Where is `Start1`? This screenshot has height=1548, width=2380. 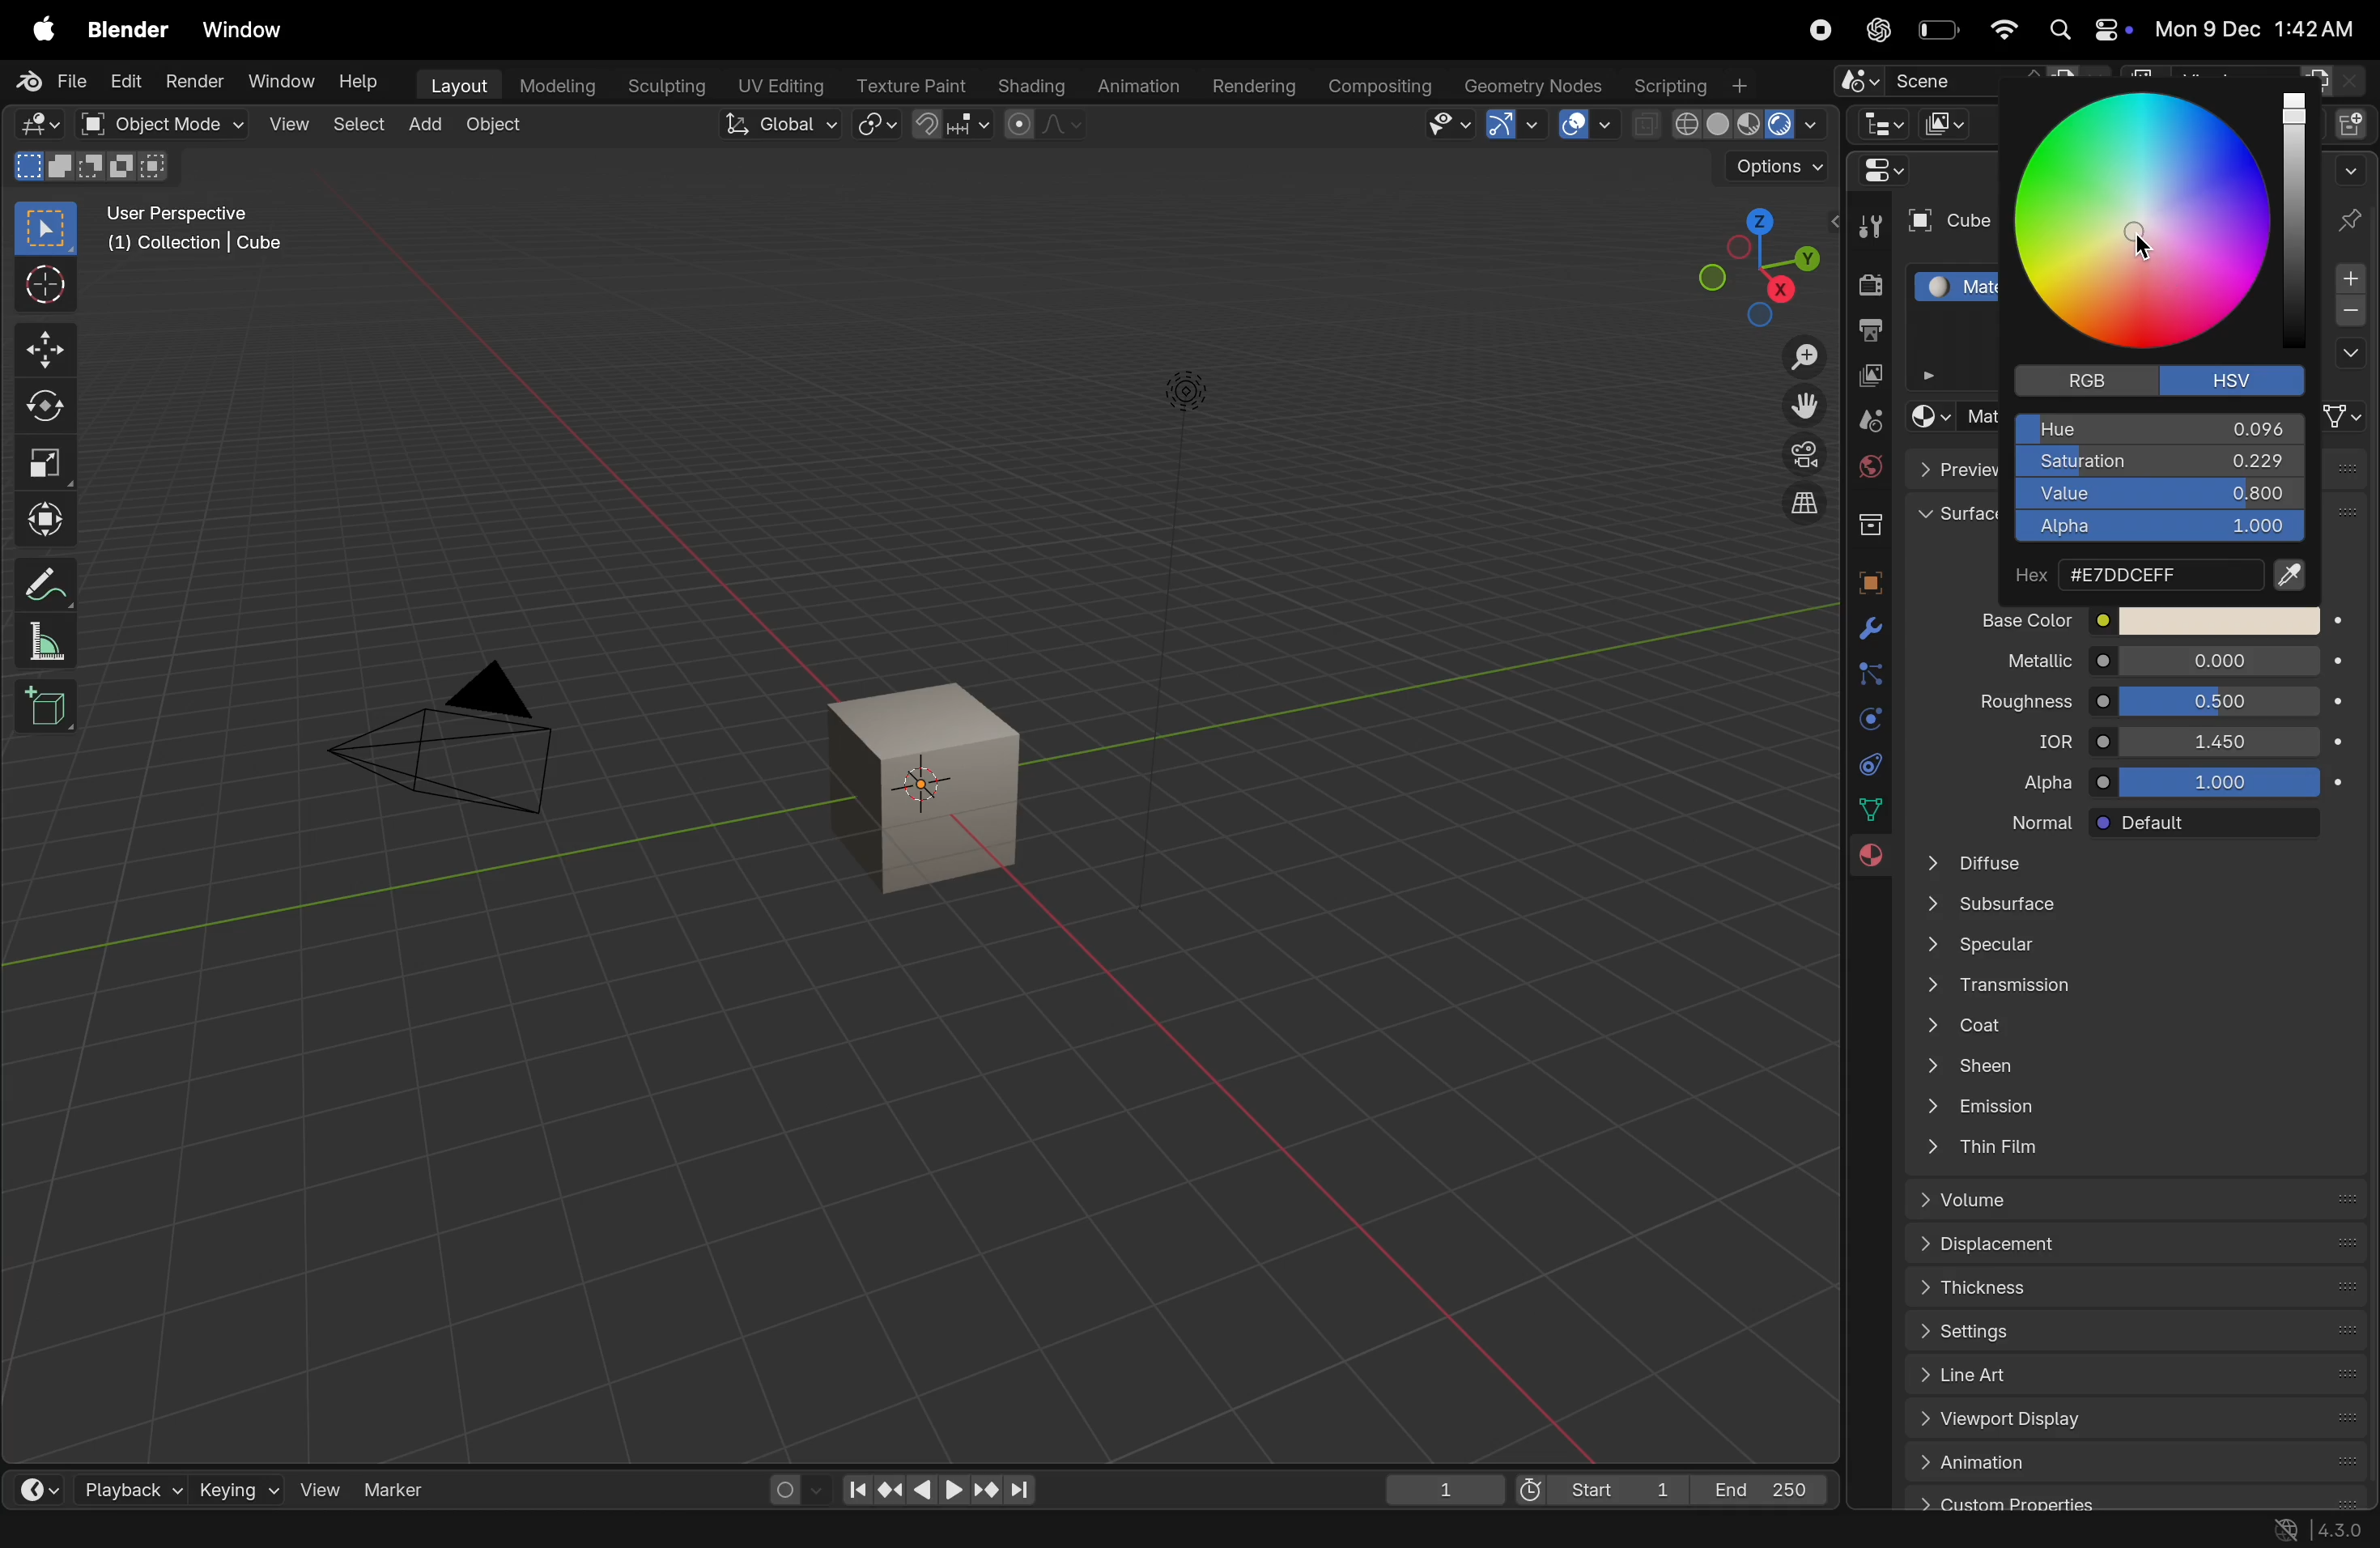
Start1 is located at coordinates (1595, 1492).